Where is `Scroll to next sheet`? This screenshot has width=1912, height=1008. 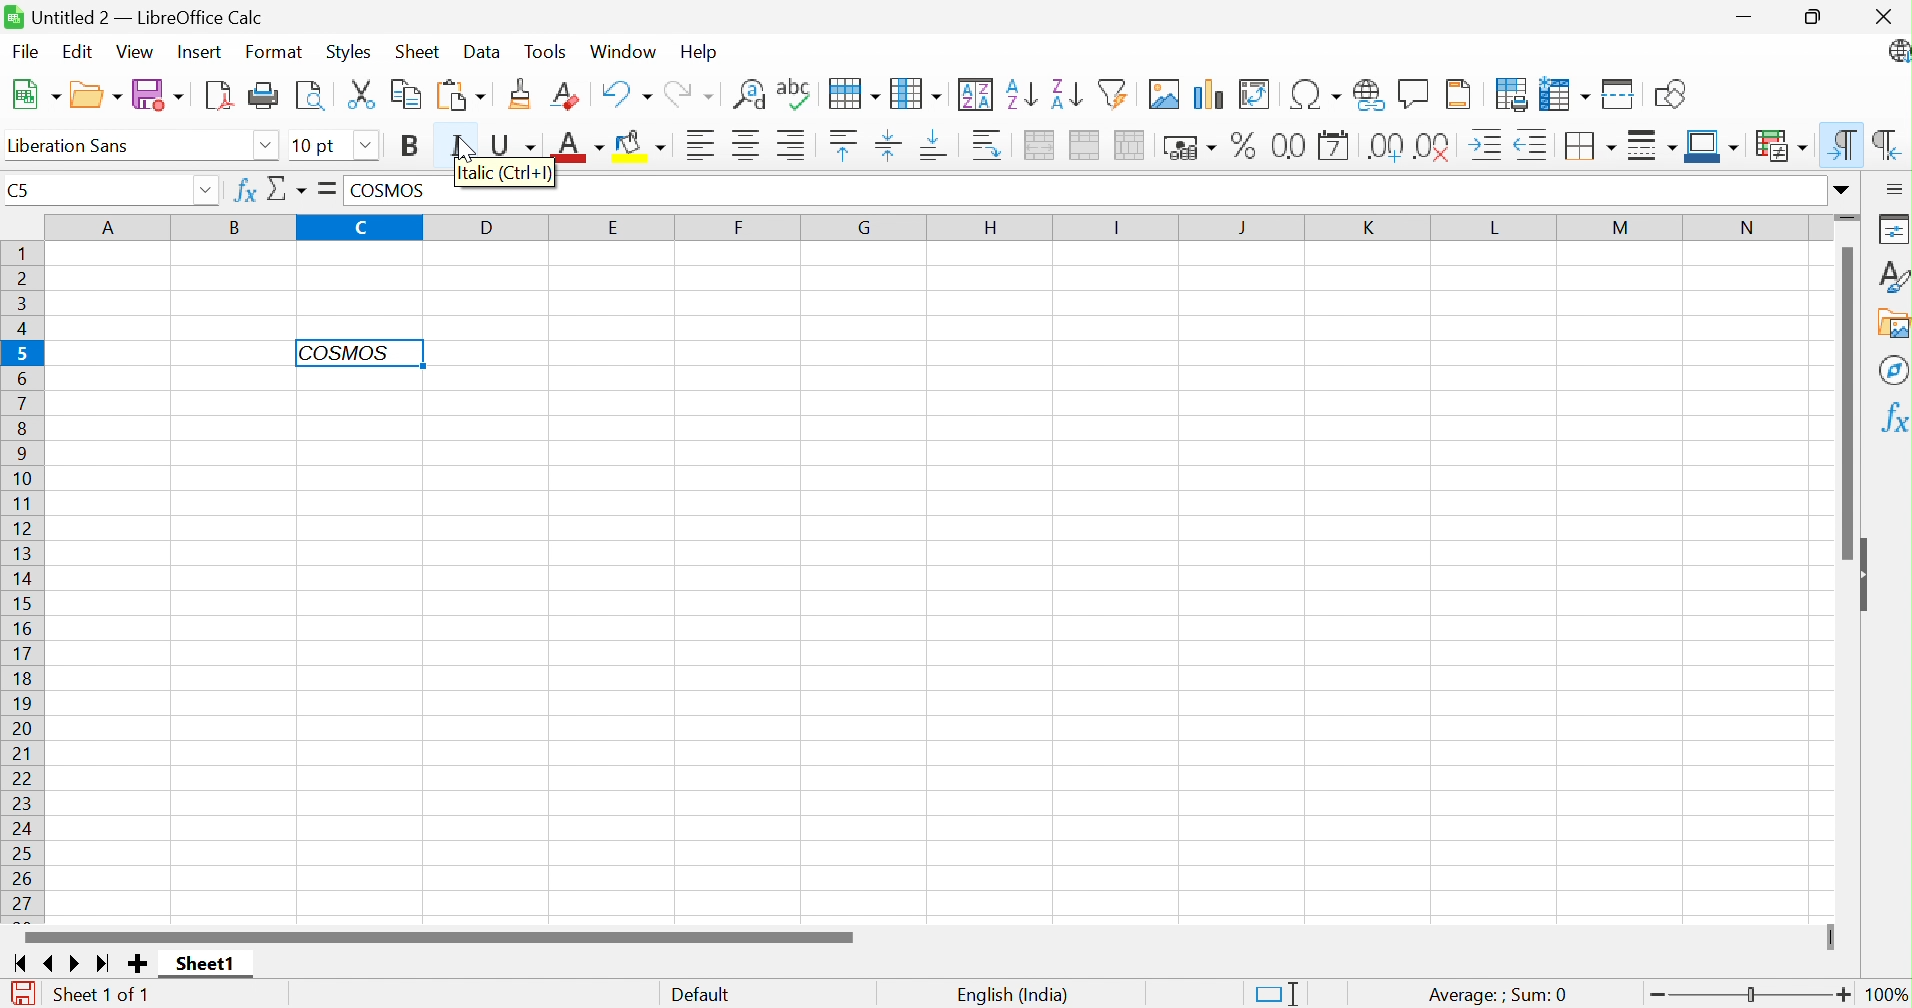
Scroll to next sheet is located at coordinates (79, 964).